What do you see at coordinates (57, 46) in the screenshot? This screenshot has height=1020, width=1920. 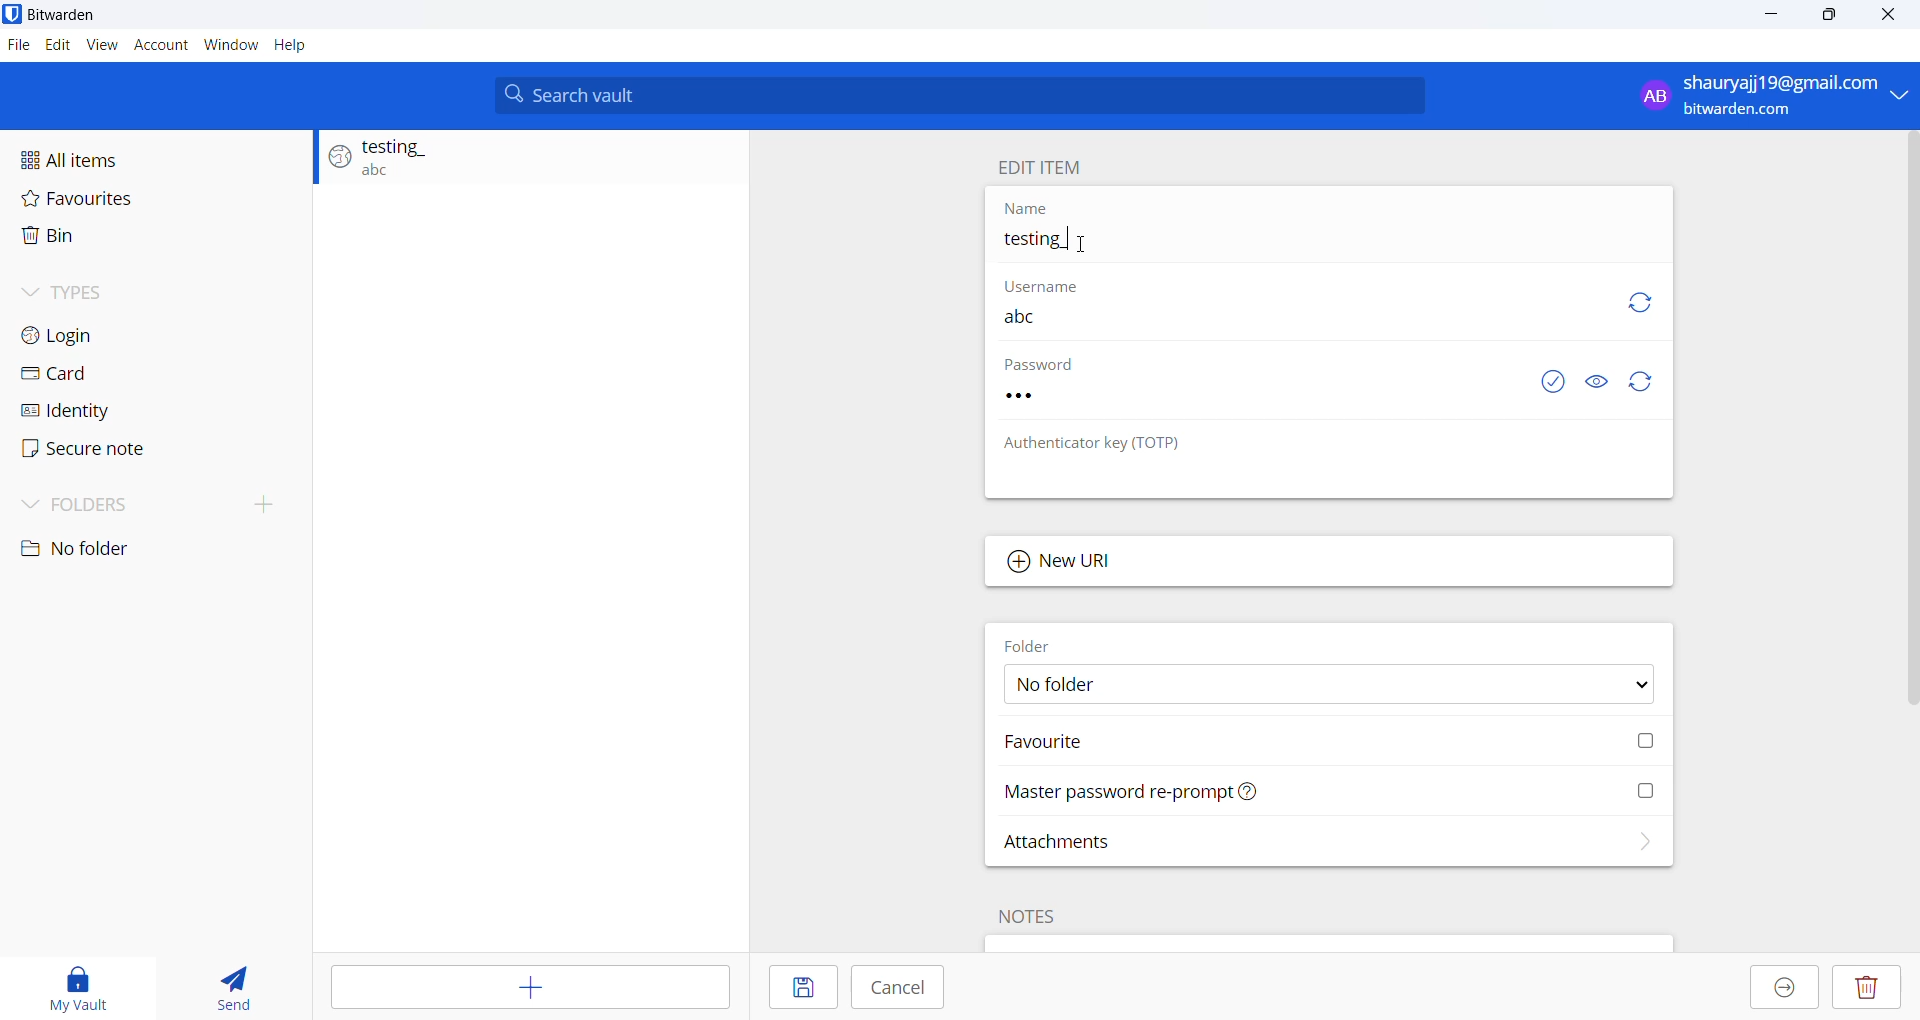 I see `Edit` at bounding box center [57, 46].